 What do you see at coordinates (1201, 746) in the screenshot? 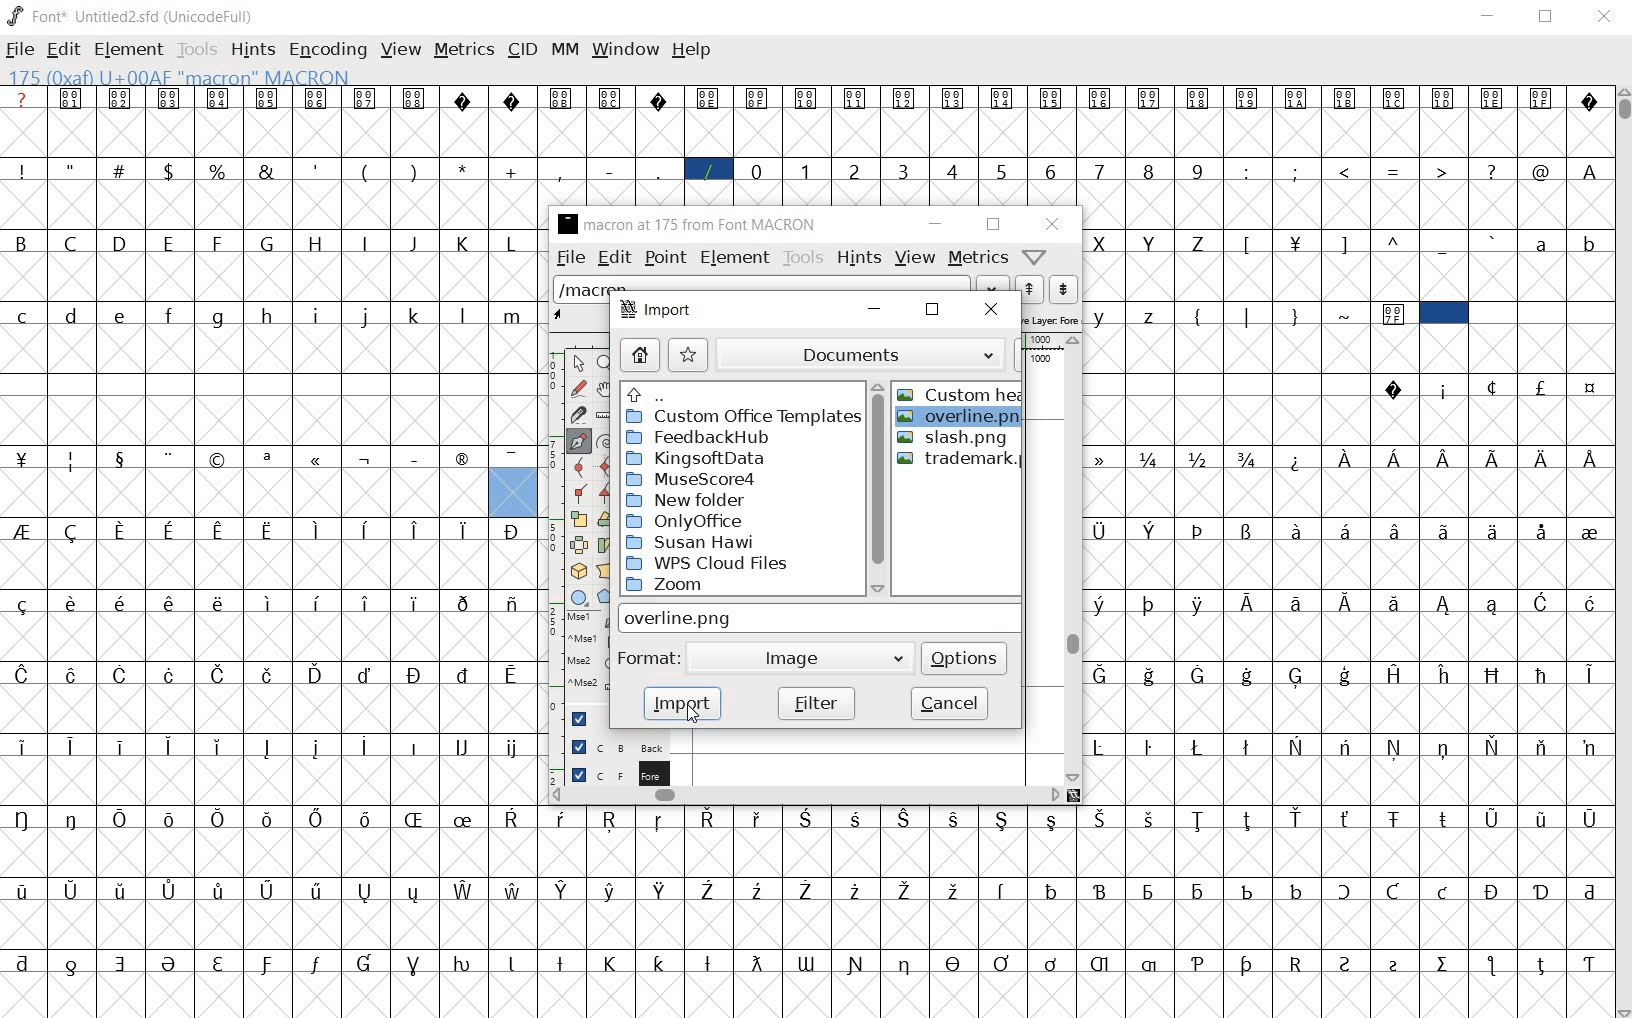
I see `Symbol` at bounding box center [1201, 746].